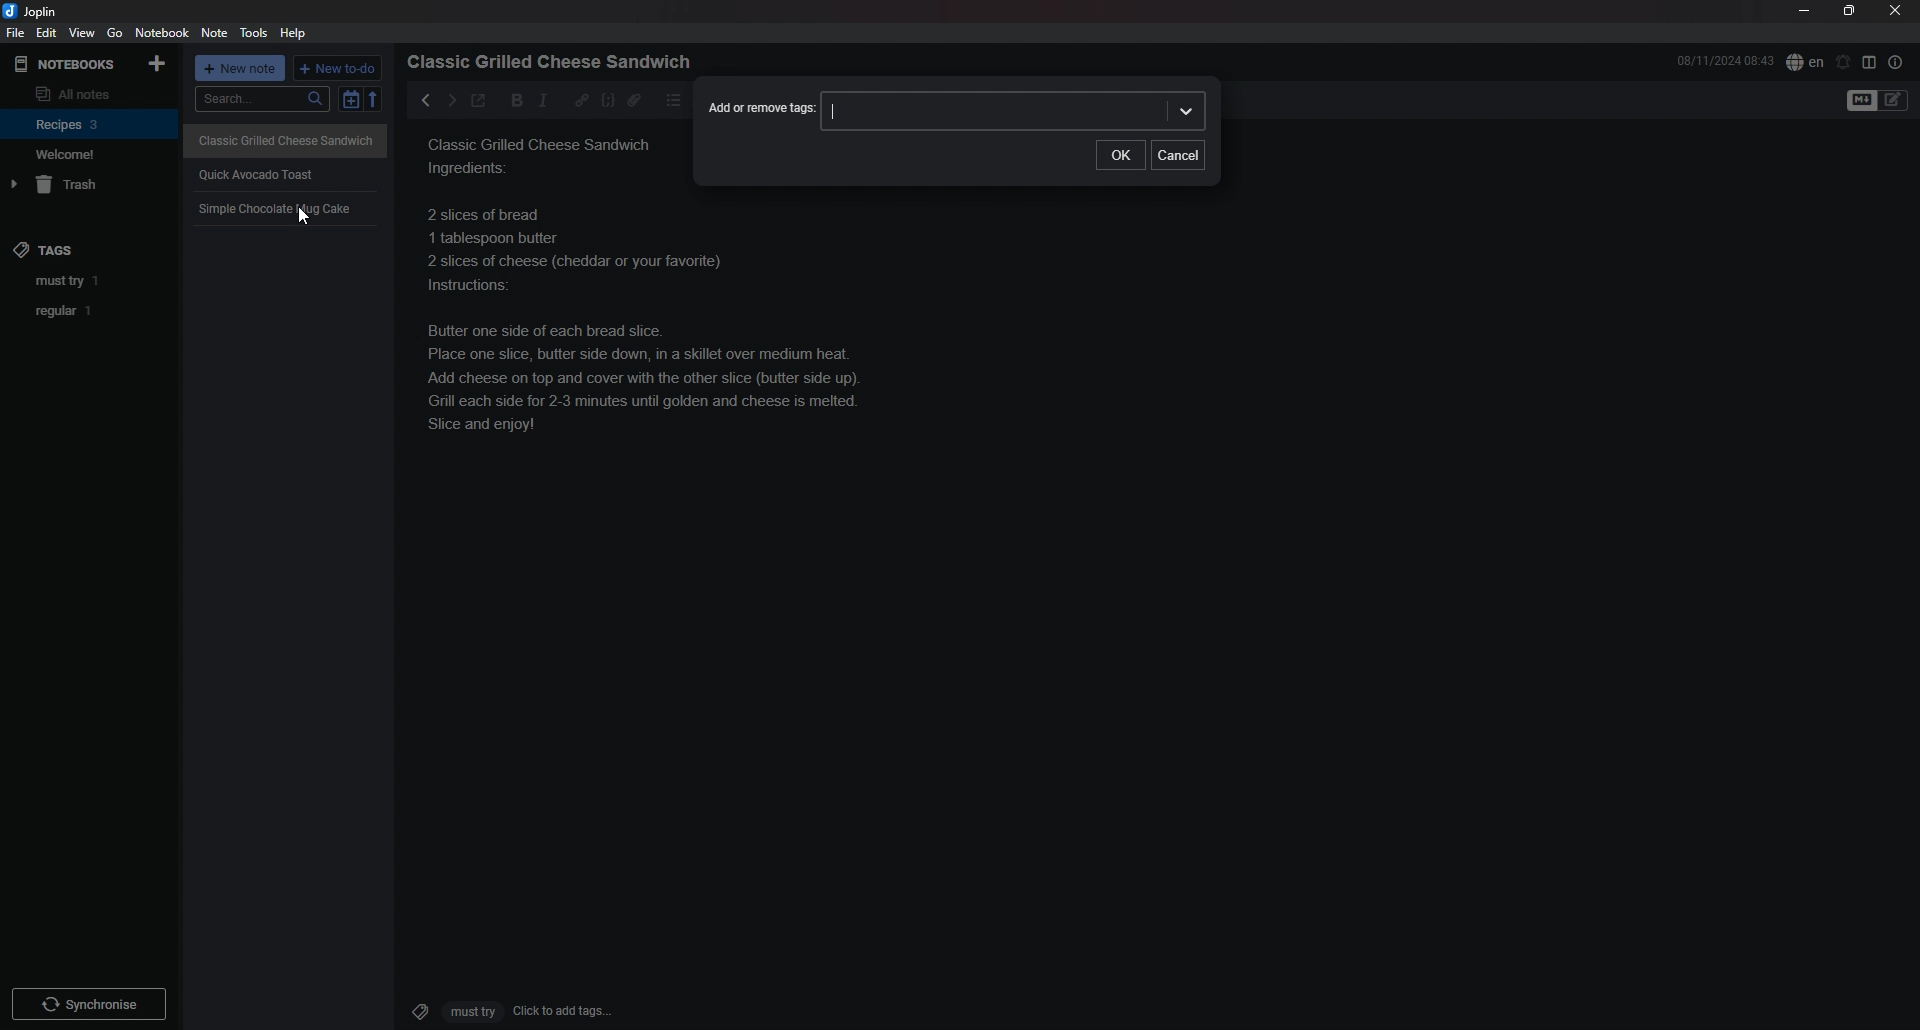  I want to click on reverse sort order, so click(377, 100).